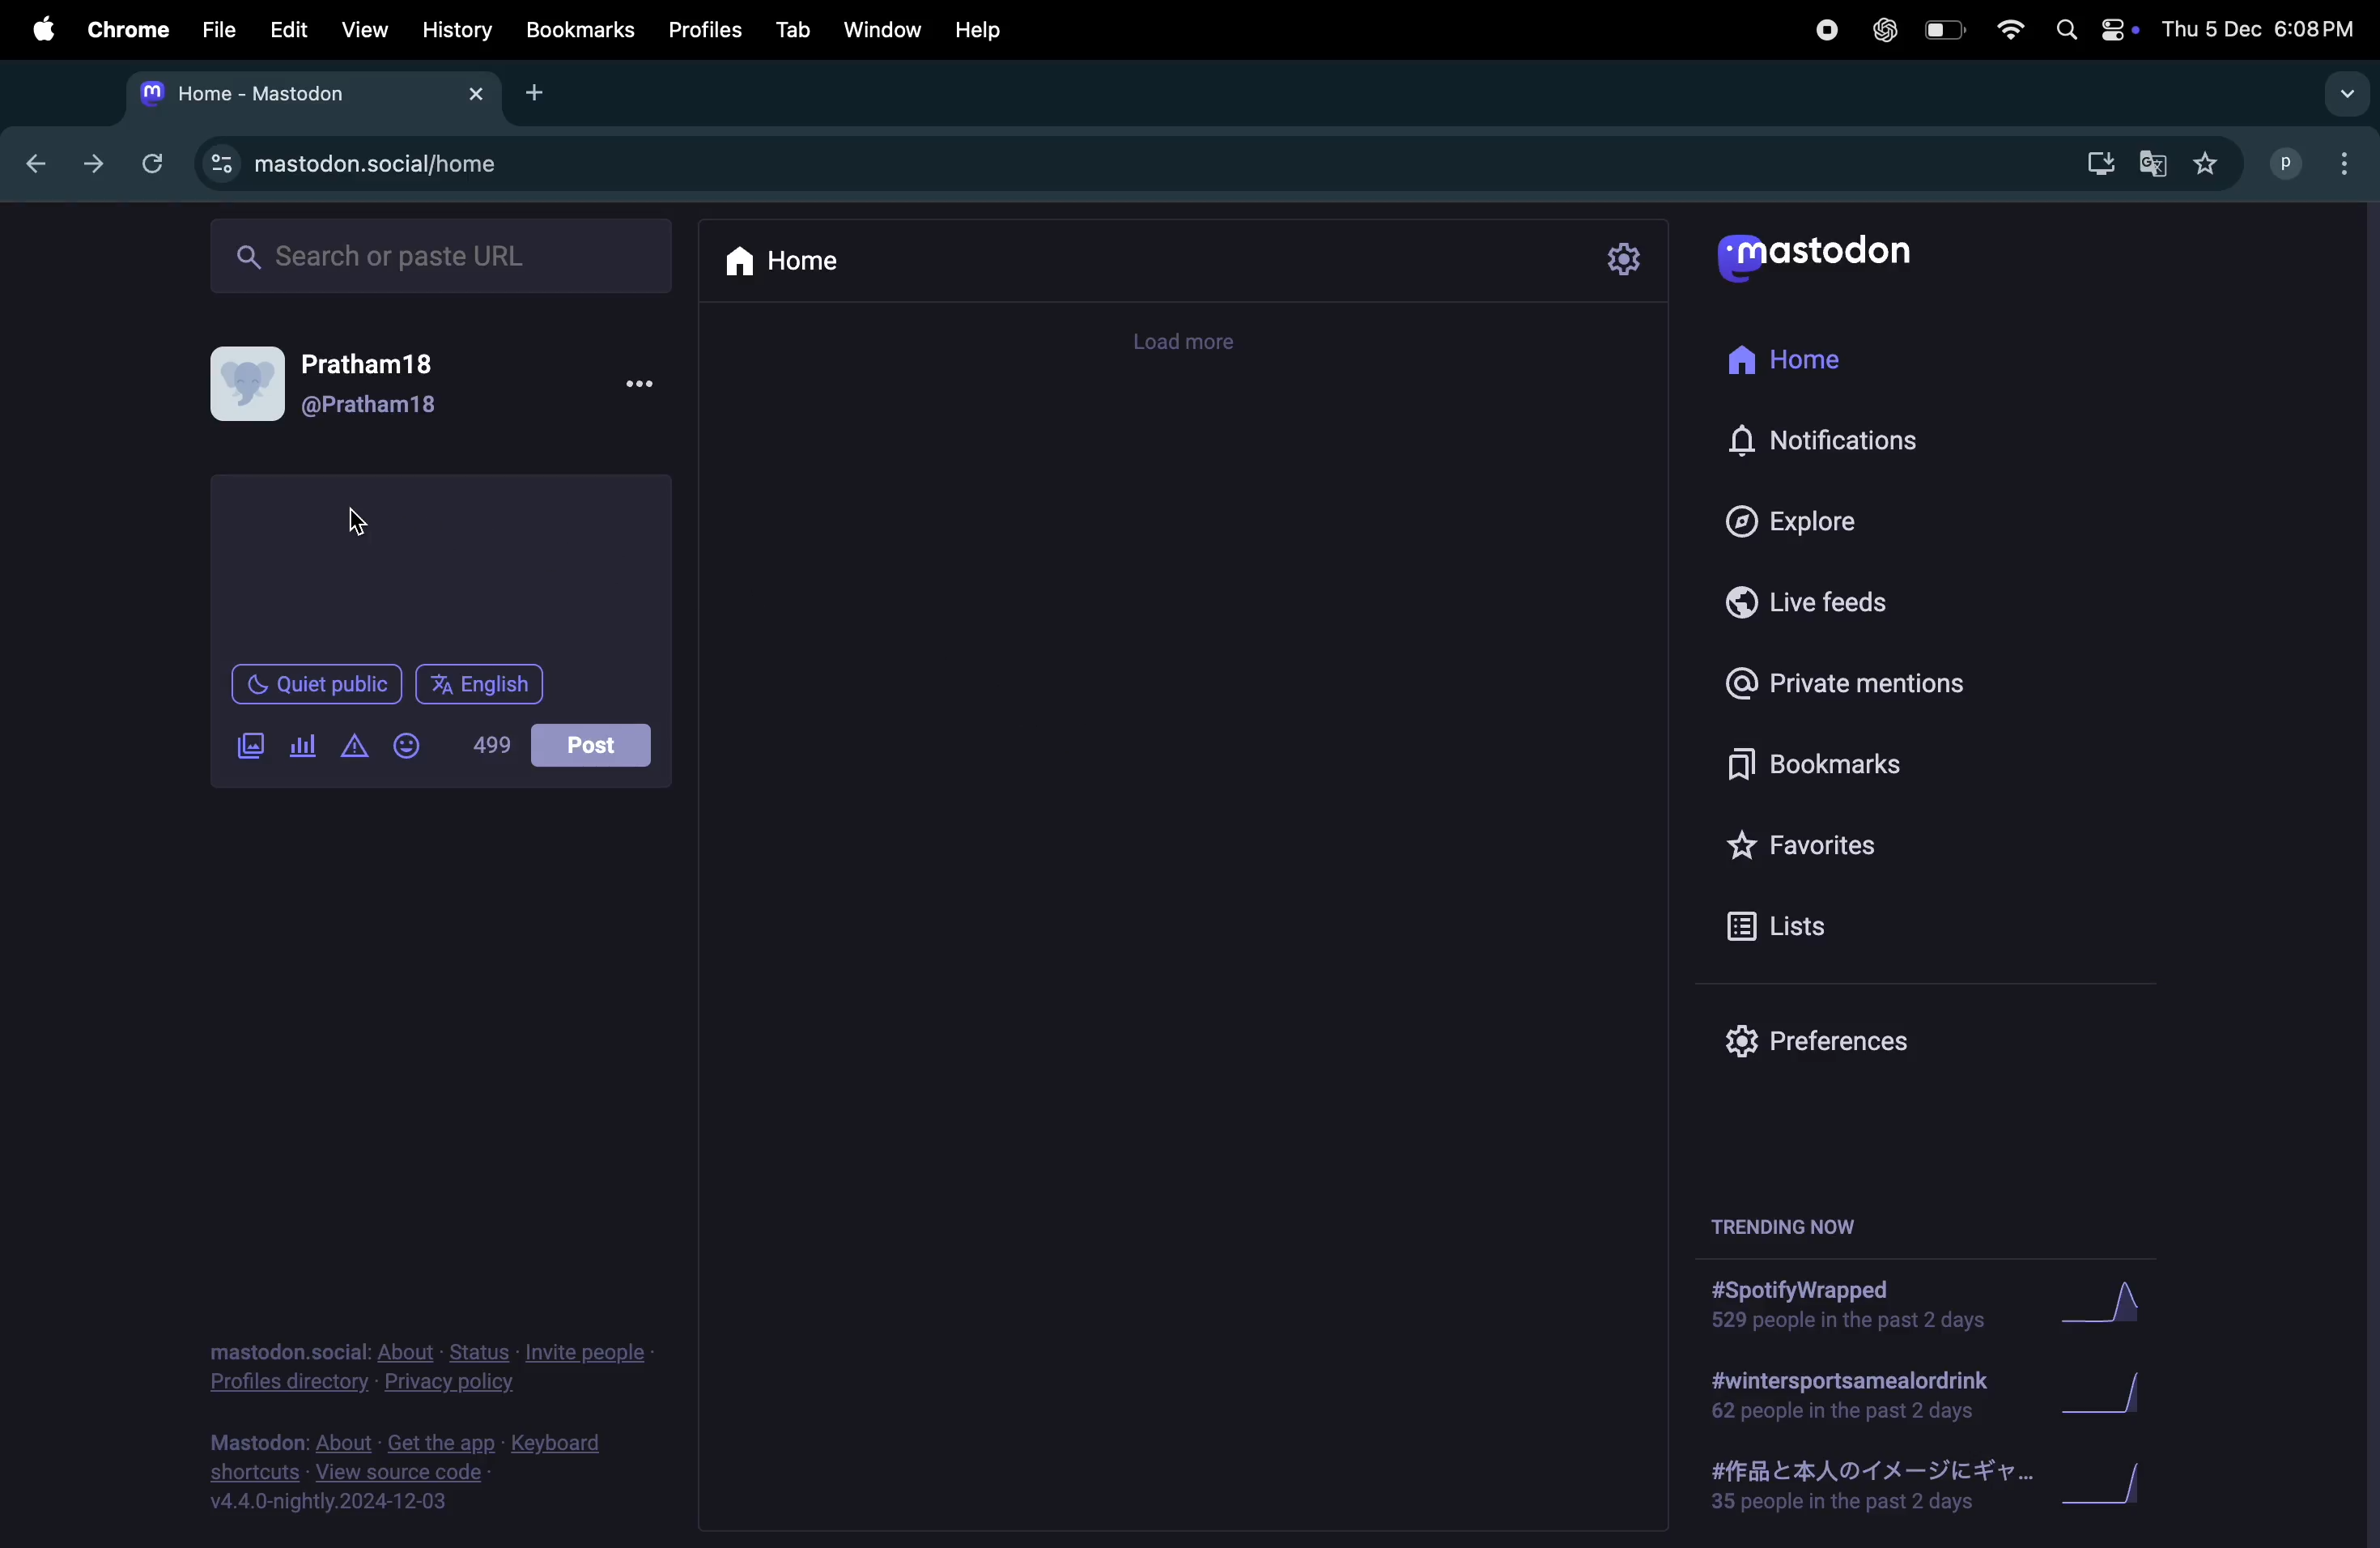  I want to click on trending now, so click(1794, 1217).